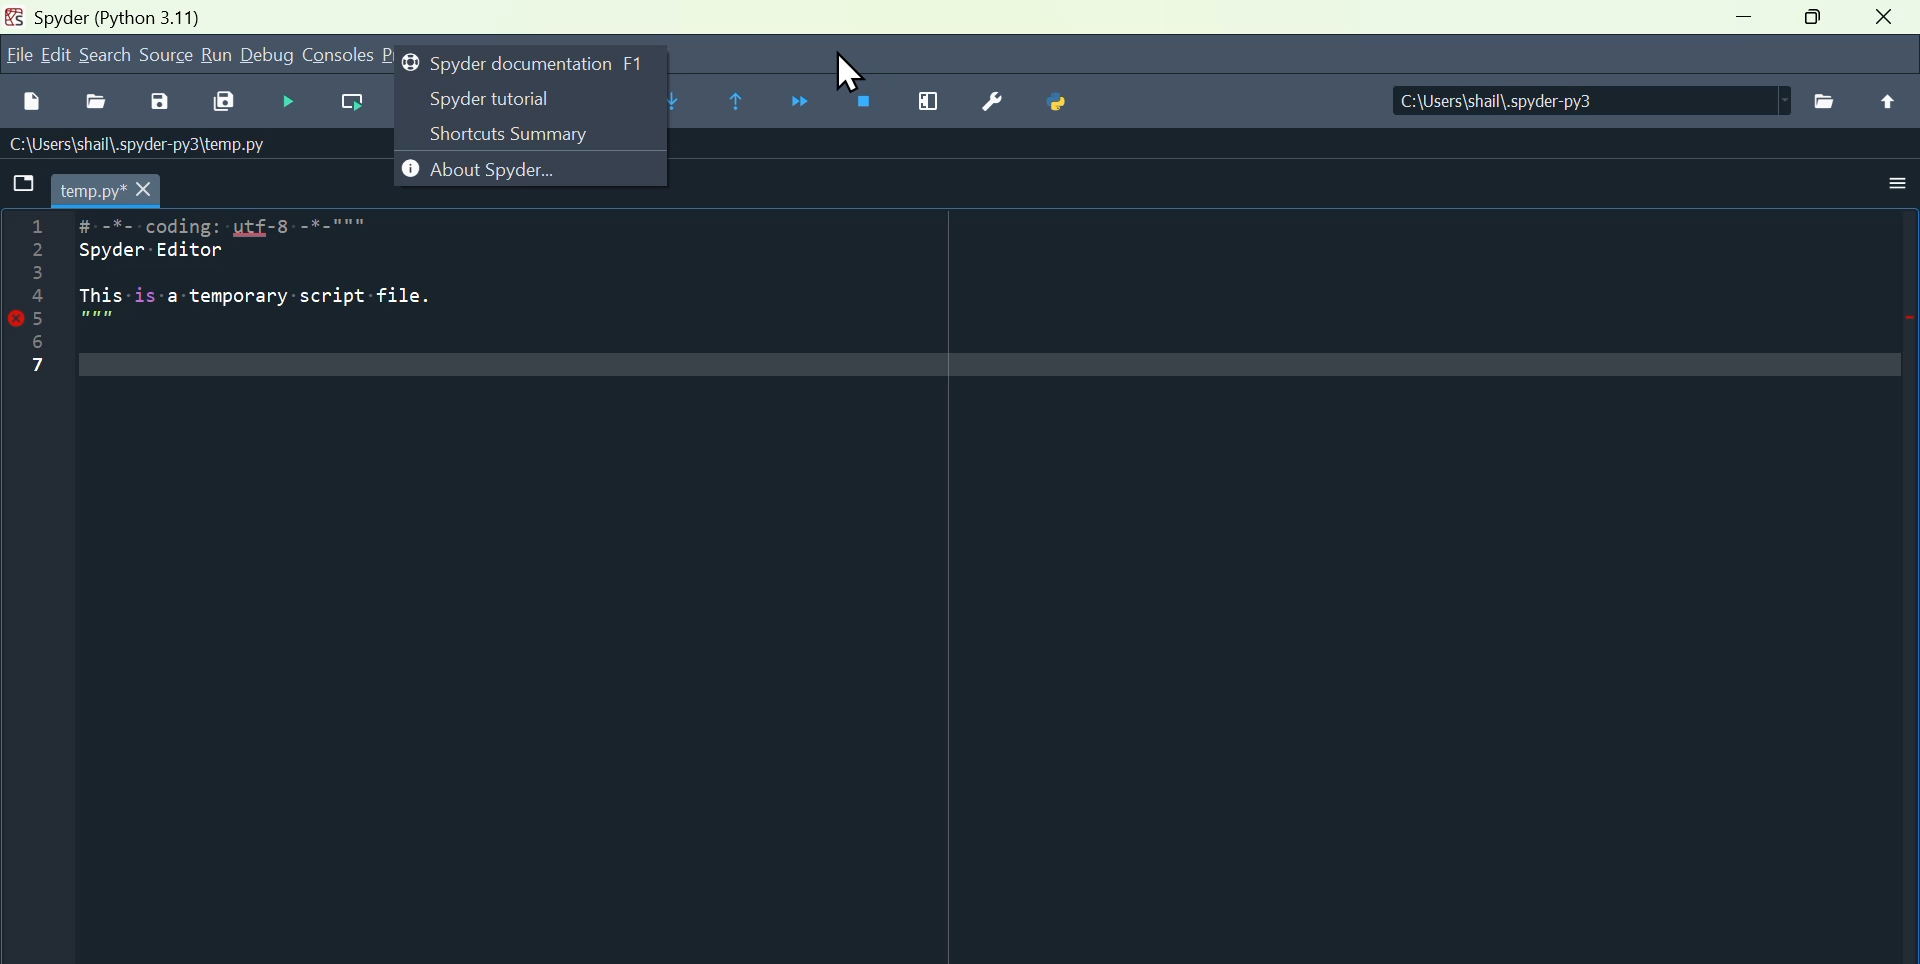 Image resolution: width=1920 pixels, height=964 pixels. What do you see at coordinates (107, 192) in the screenshot?
I see `temp.py` at bounding box center [107, 192].